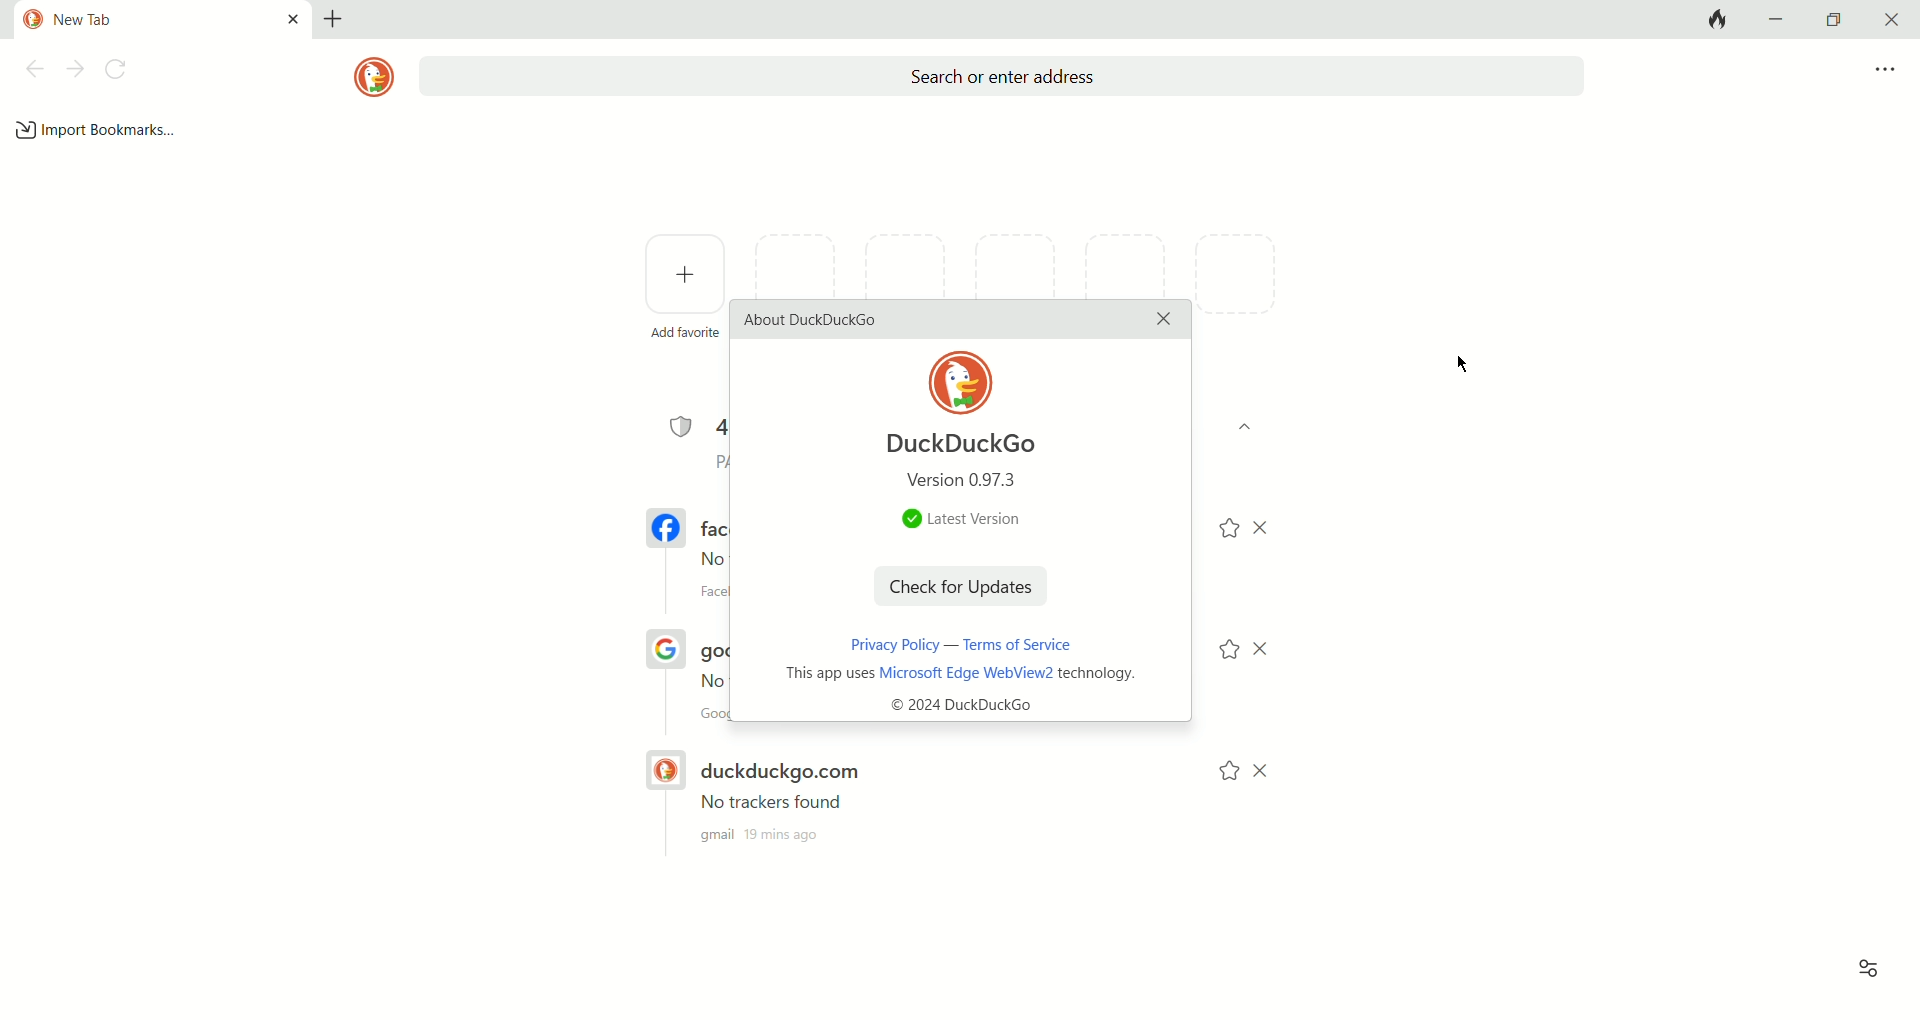 This screenshot has height=1020, width=1920. I want to click on privacy policy-Terms of Service, so click(952, 644).